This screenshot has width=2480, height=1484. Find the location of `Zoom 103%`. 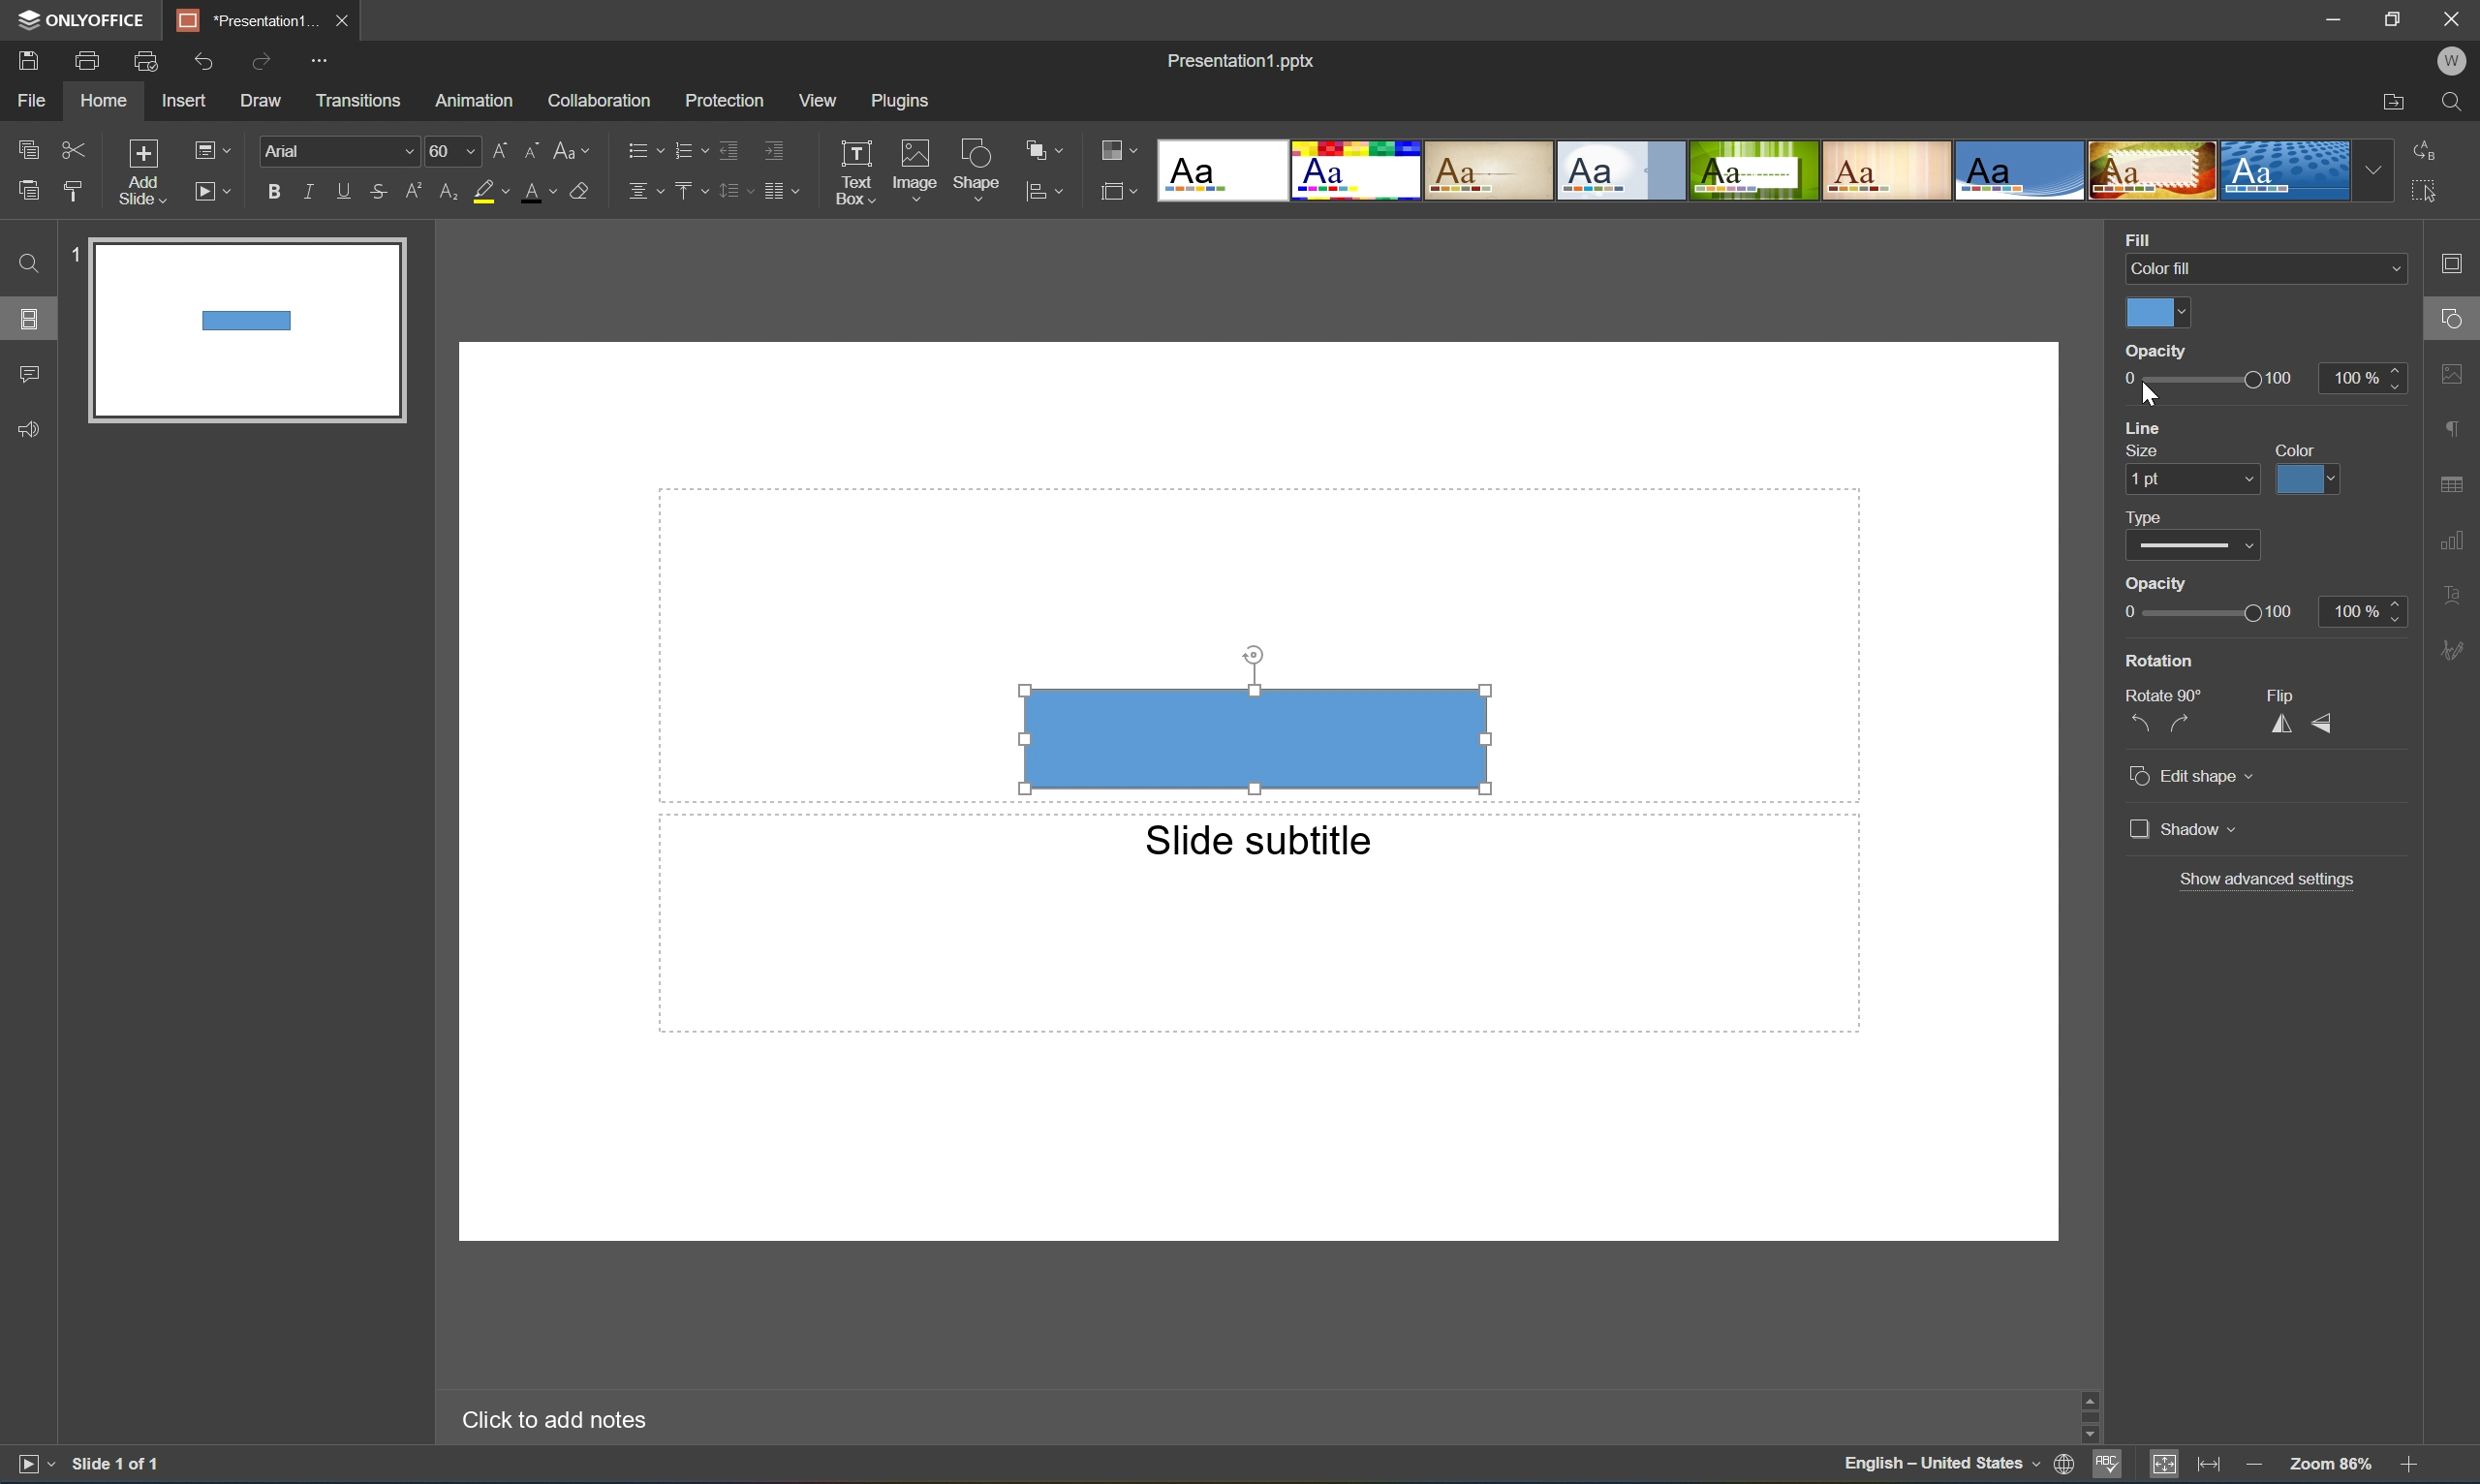

Zoom 103% is located at coordinates (2330, 1464).